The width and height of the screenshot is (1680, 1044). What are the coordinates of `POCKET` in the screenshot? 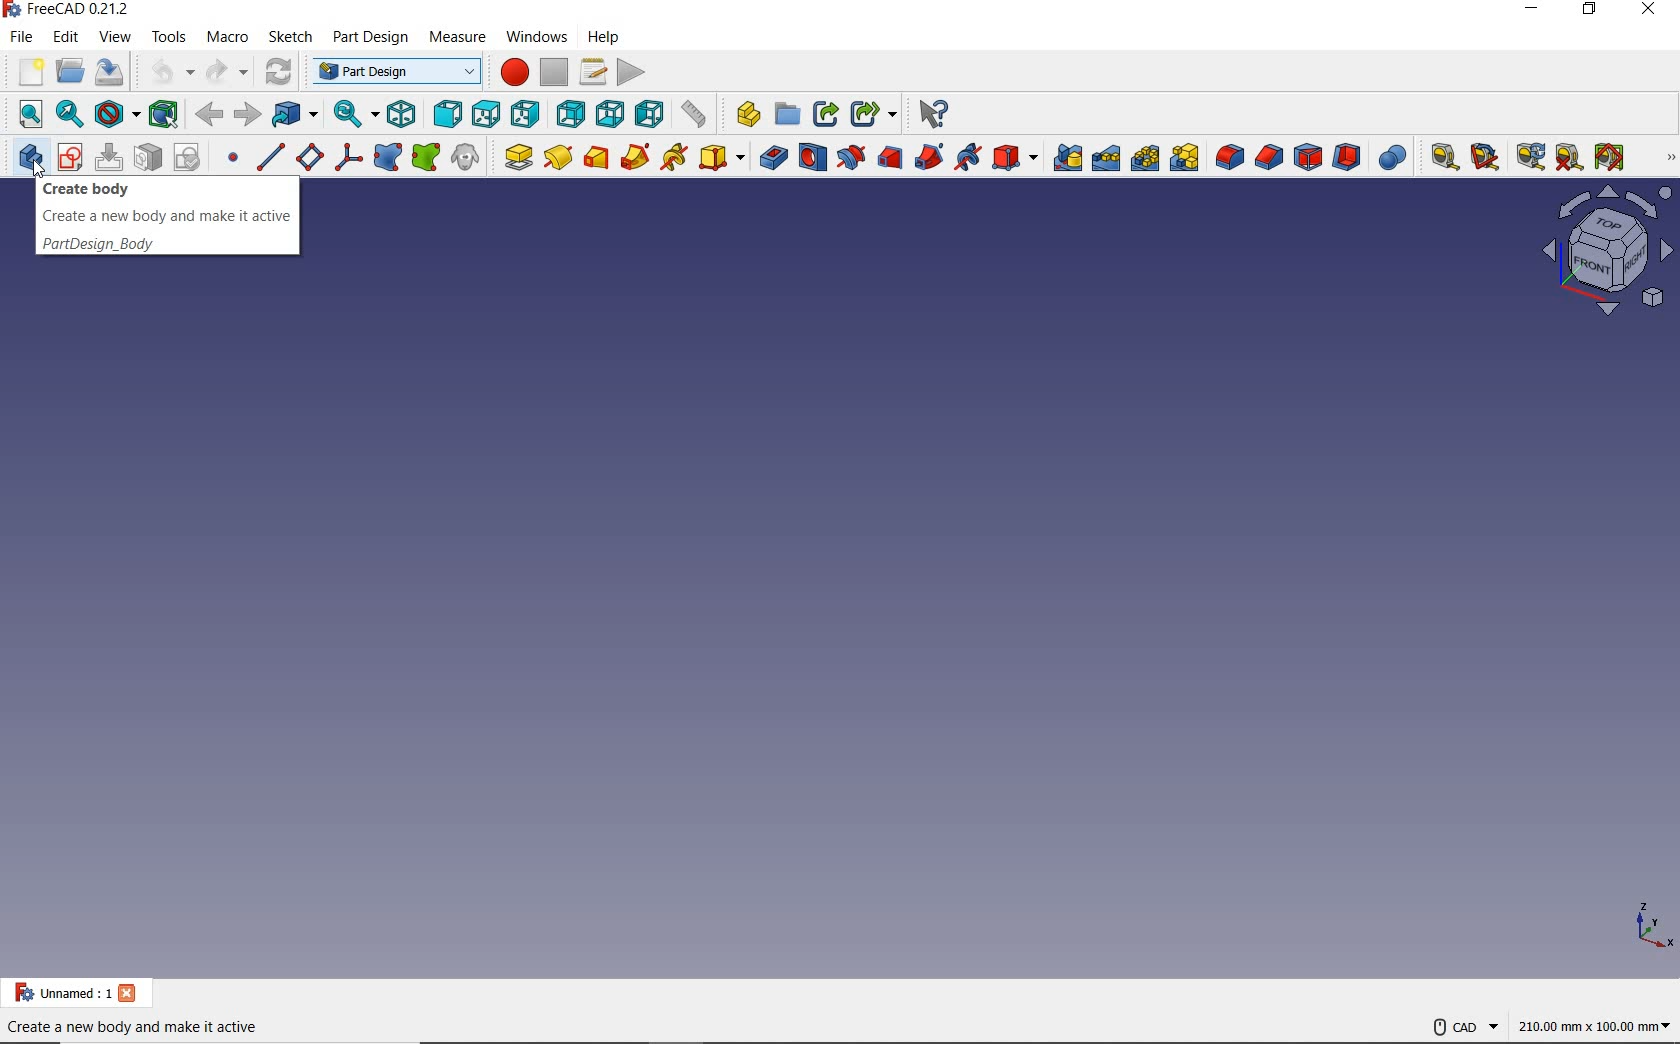 It's located at (773, 155).